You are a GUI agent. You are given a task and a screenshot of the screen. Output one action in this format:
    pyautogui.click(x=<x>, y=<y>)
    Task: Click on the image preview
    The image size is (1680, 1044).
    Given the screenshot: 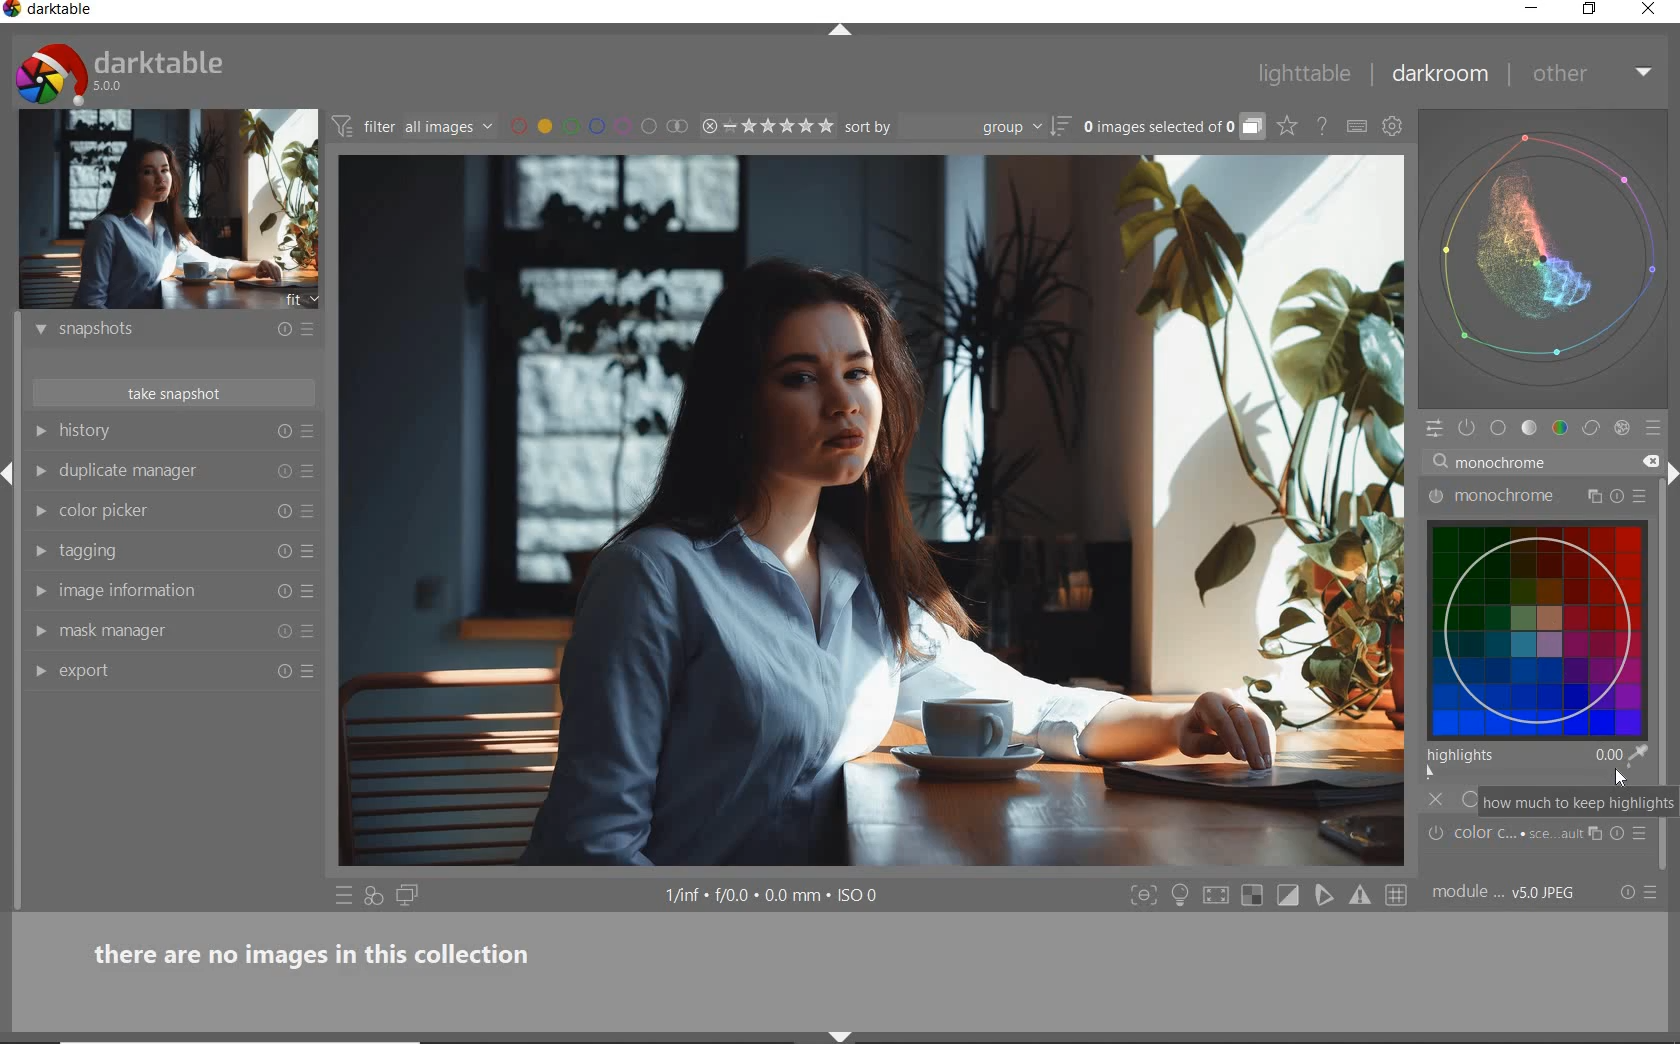 What is the action you would take?
    pyautogui.click(x=169, y=210)
    